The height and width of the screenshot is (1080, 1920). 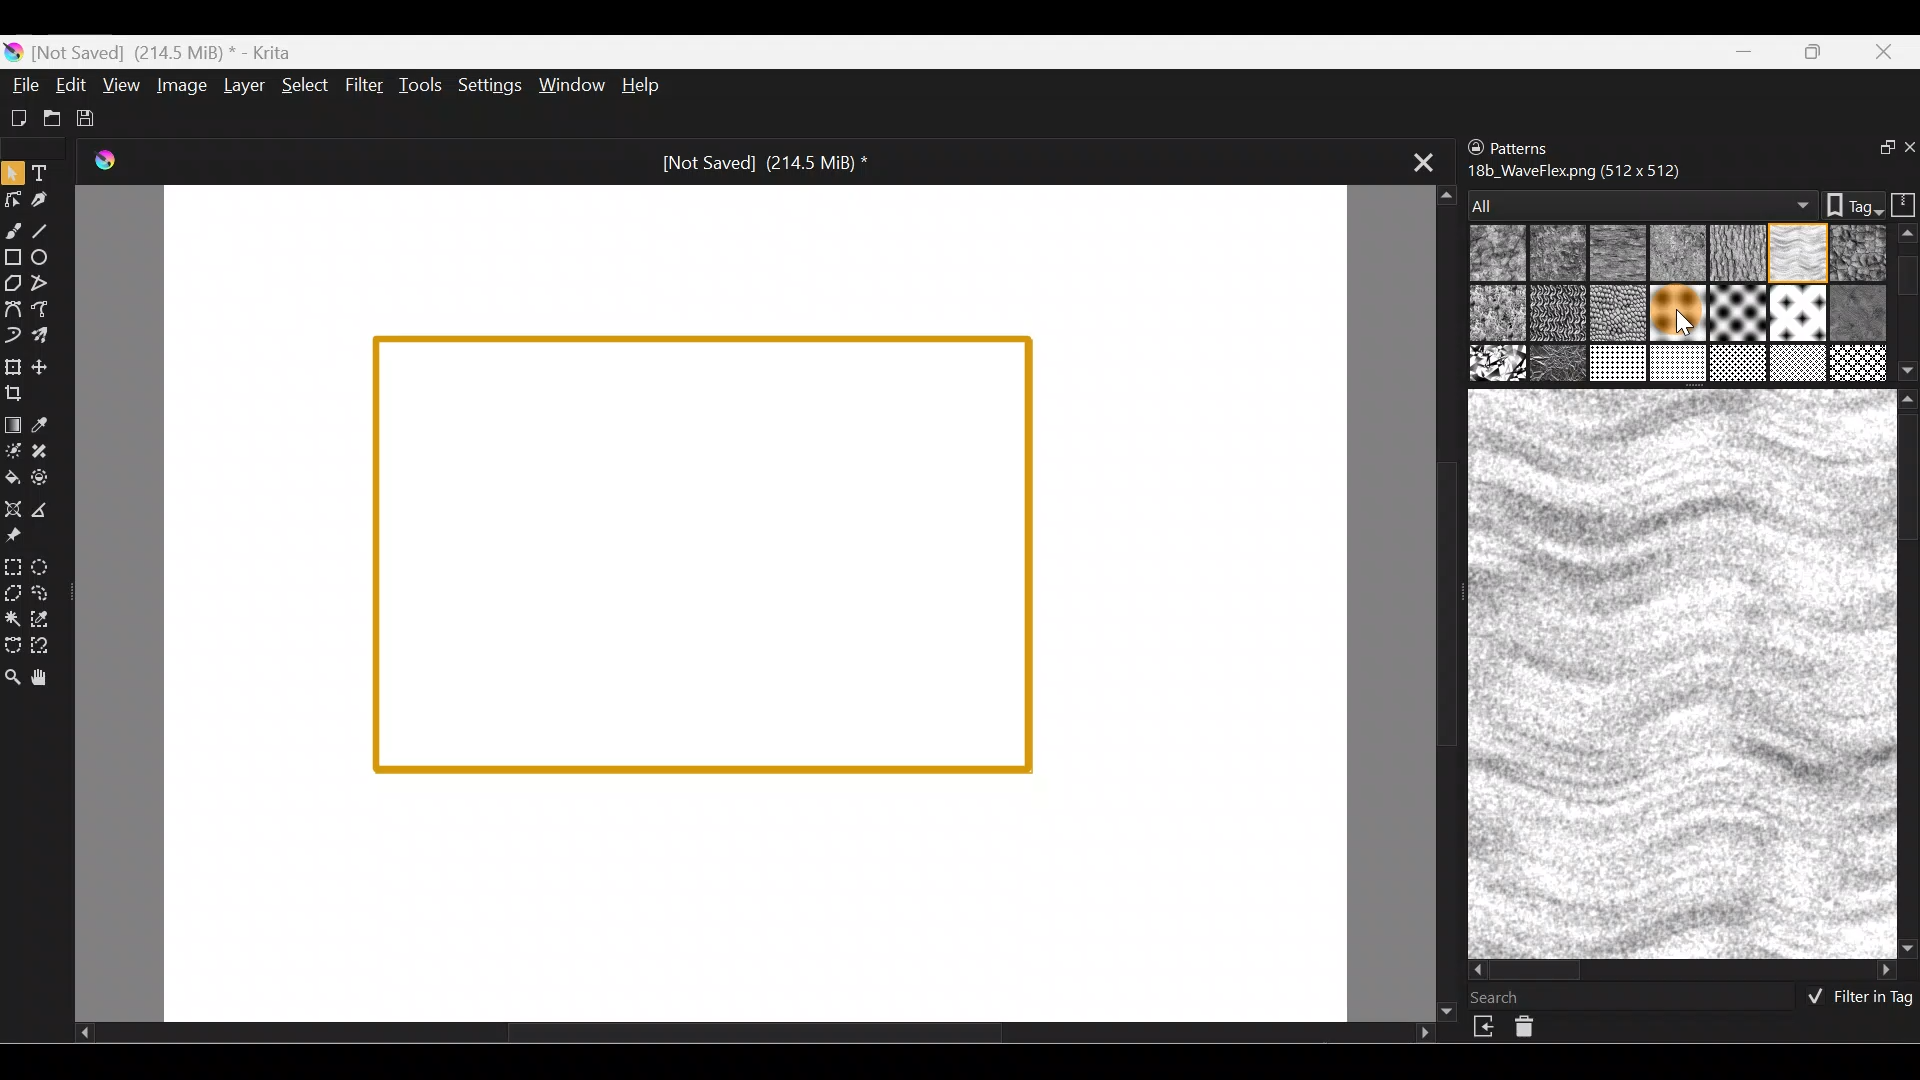 I want to click on 13 drawed_swirl.png, so click(x=1862, y=310).